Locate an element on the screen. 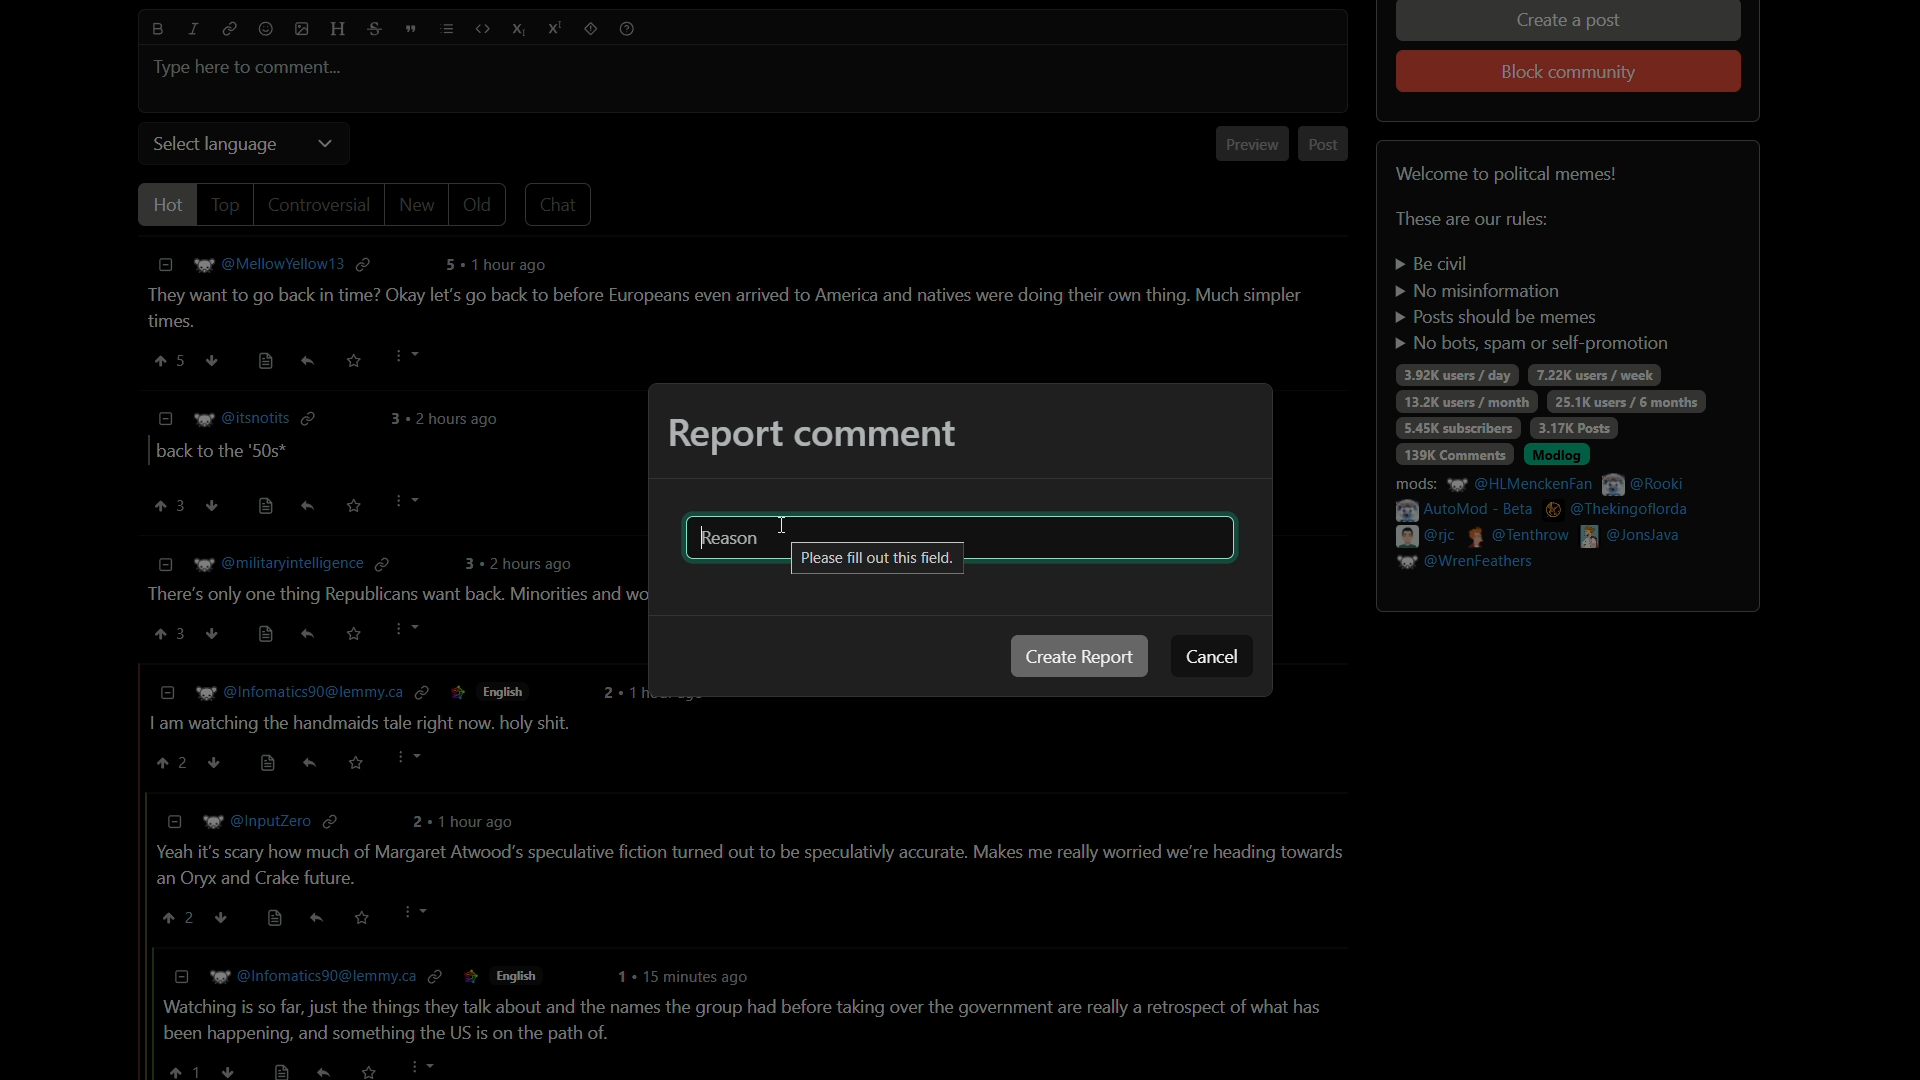 The image size is (1920, 1080). hot is located at coordinates (169, 204).